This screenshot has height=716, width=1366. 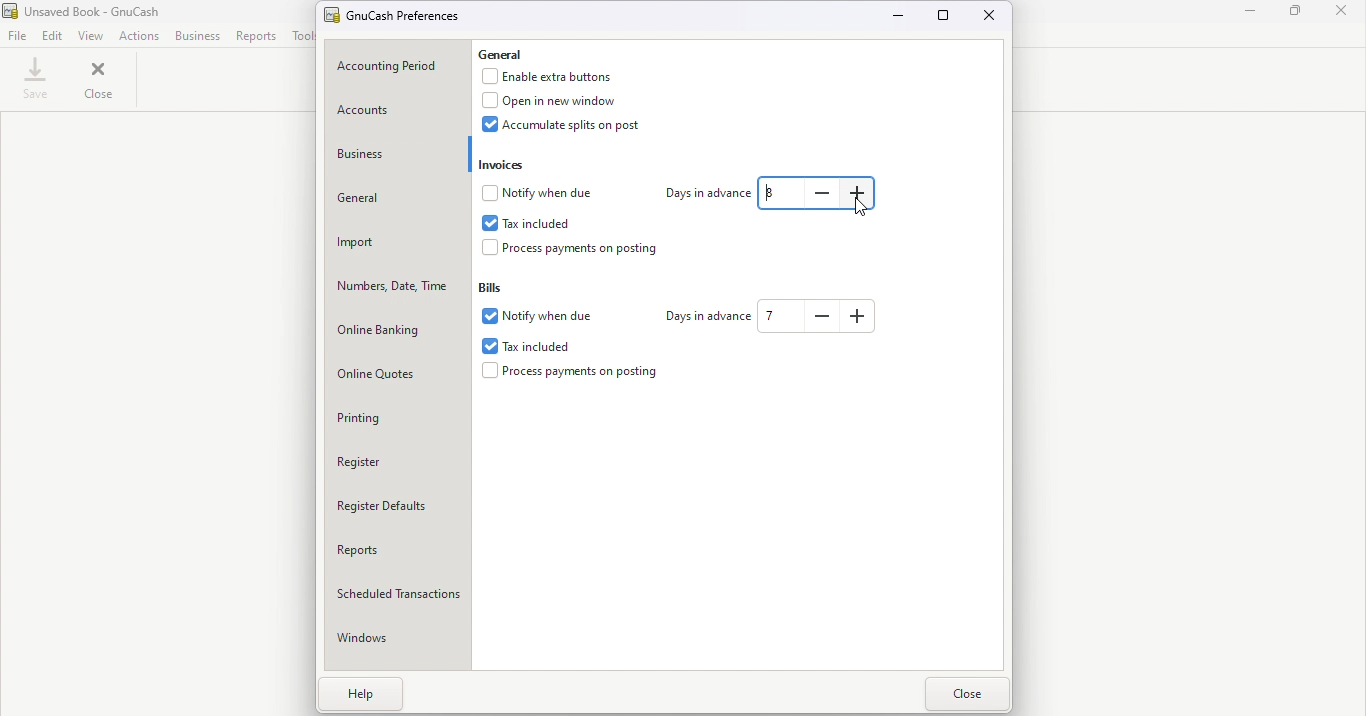 What do you see at coordinates (397, 331) in the screenshot?
I see `Online banking` at bounding box center [397, 331].